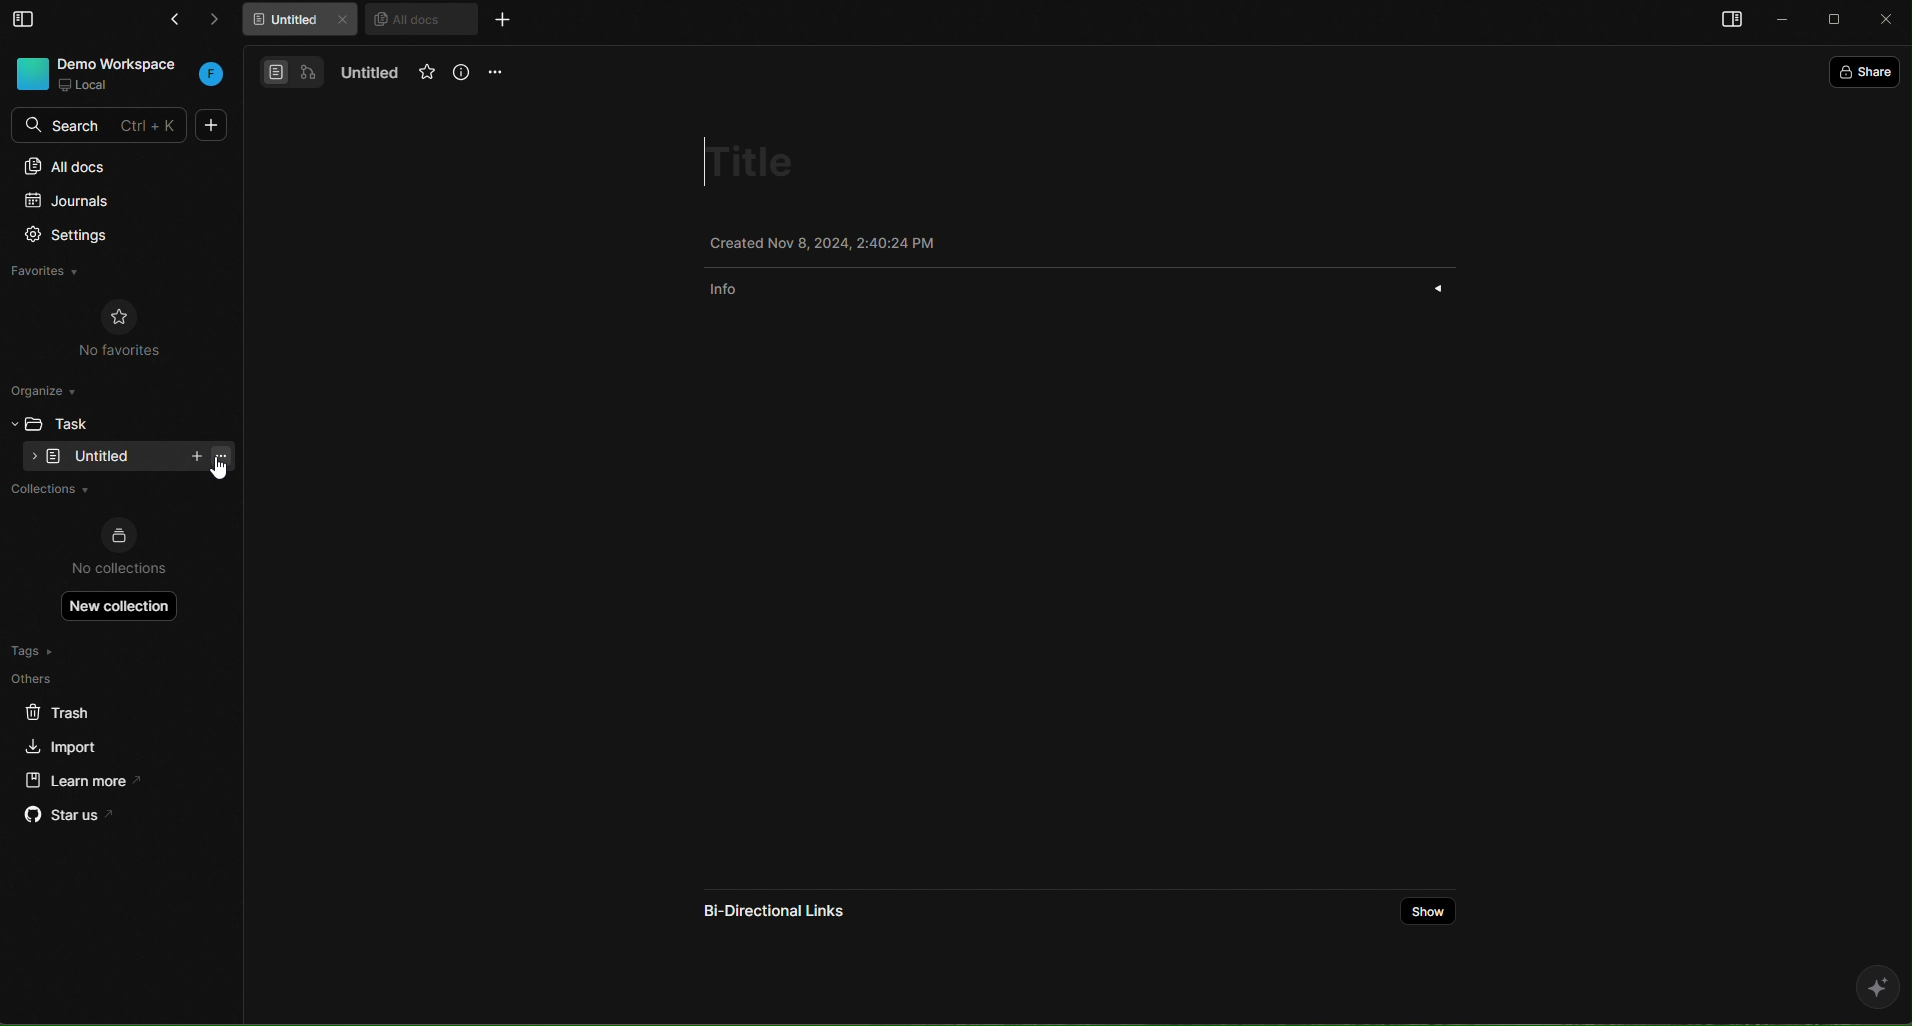  What do you see at coordinates (427, 73) in the screenshot?
I see `favorites` at bounding box center [427, 73].